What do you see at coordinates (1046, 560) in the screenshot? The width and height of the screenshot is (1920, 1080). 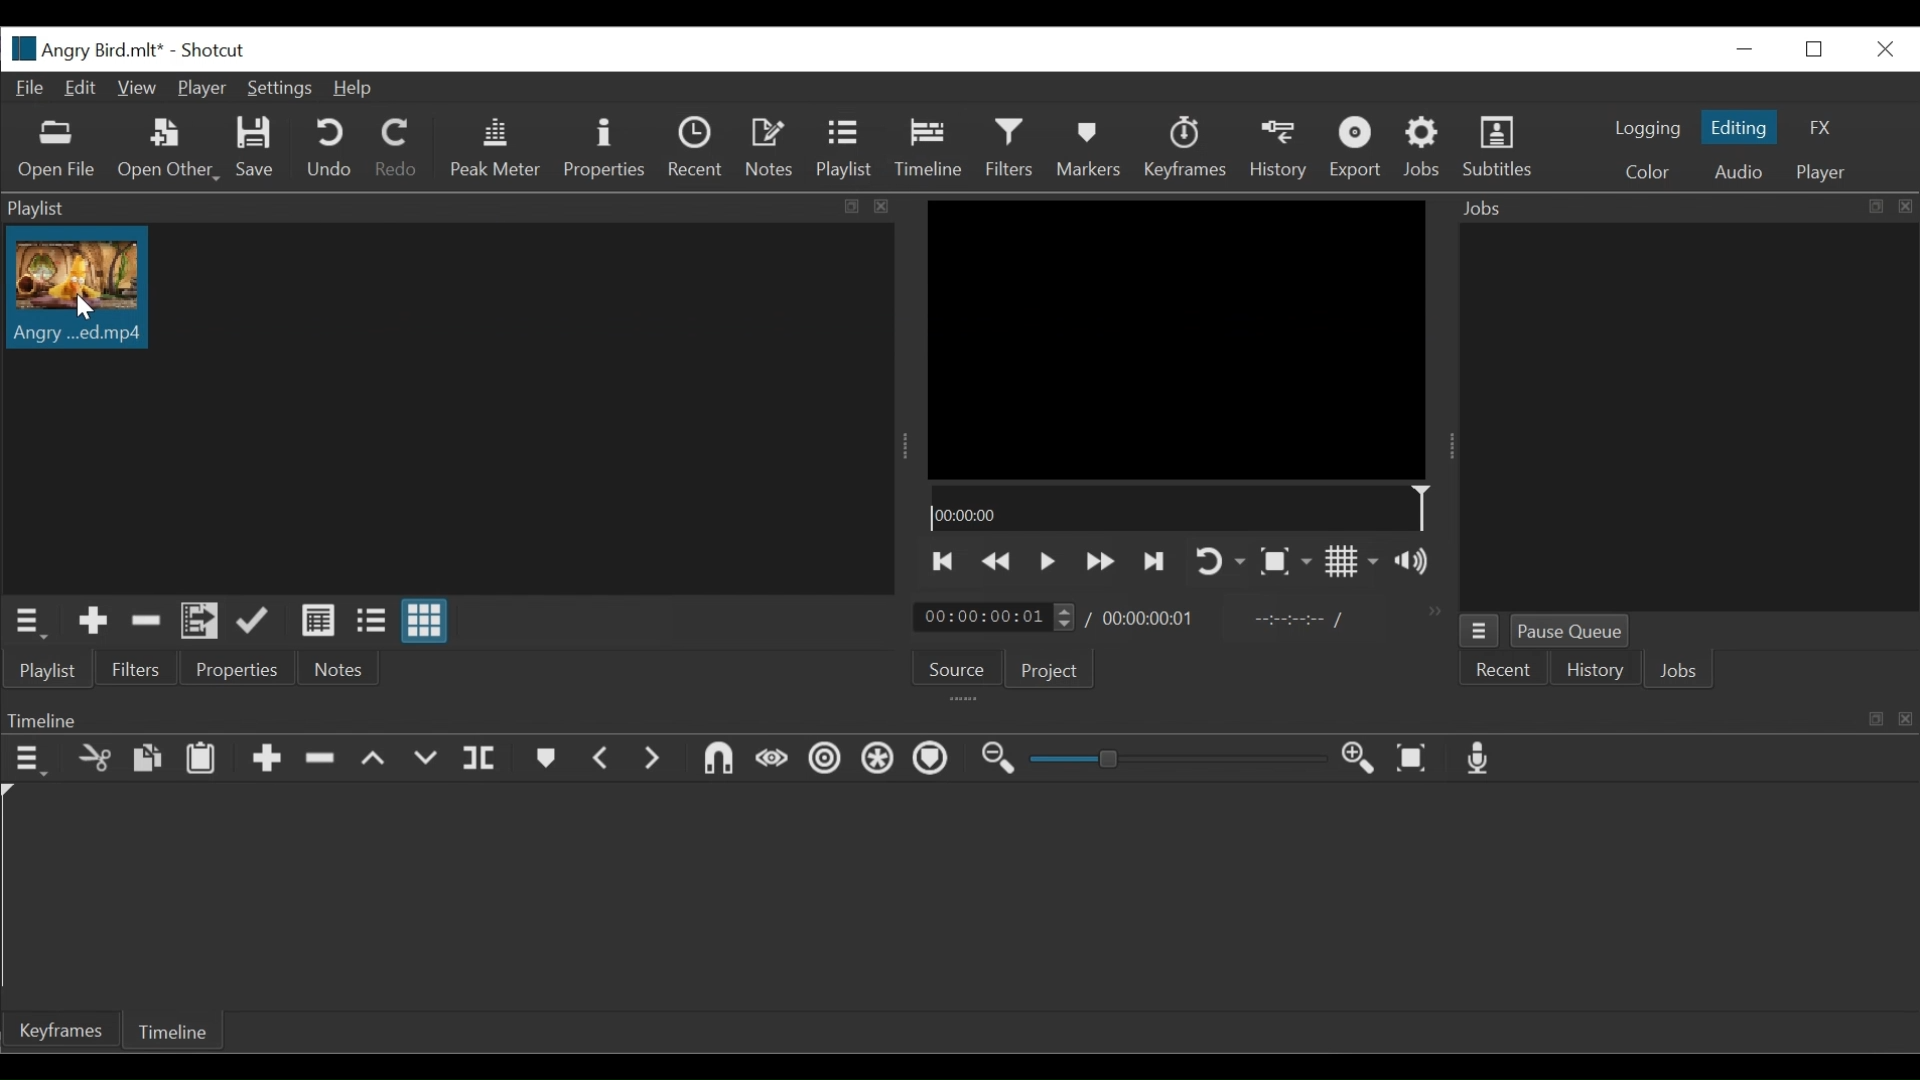 I see `Toggle play or pause` at bounding box center [1046, 560].